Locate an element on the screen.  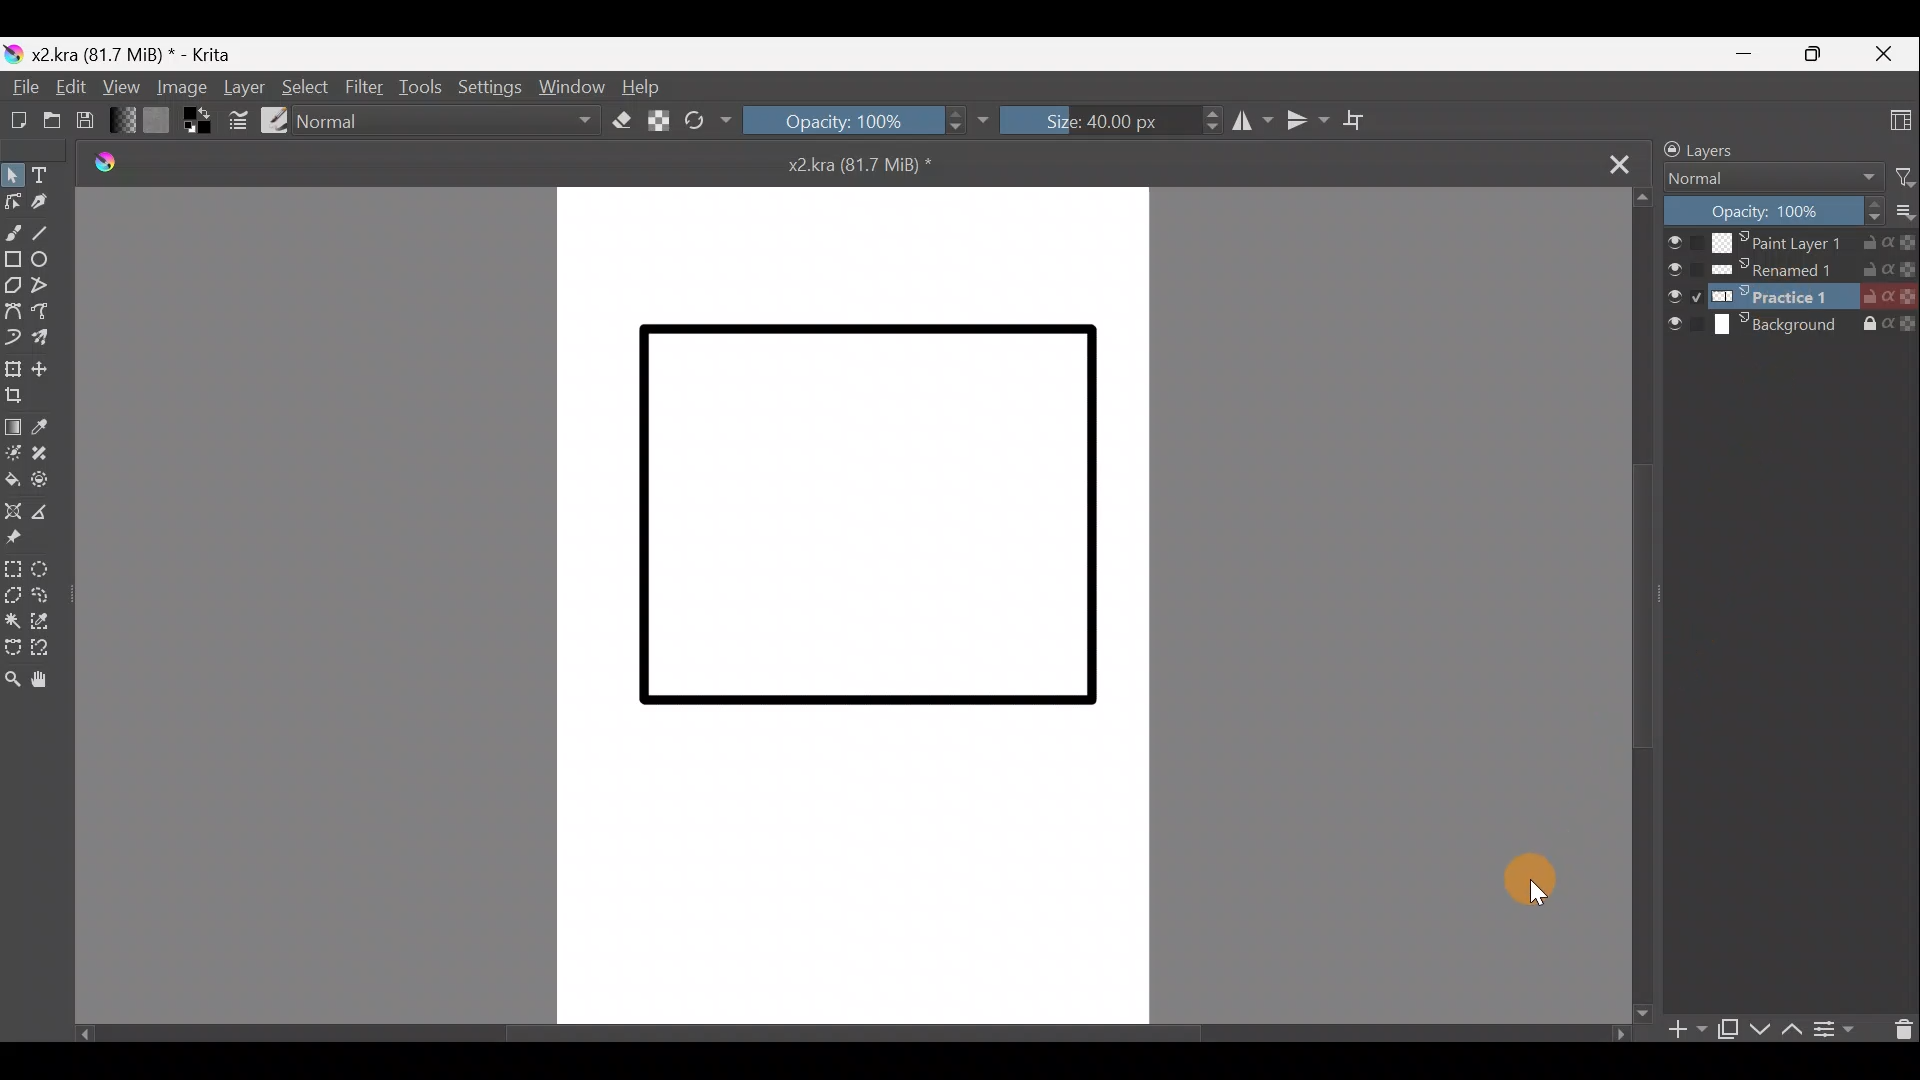
x2kra (81.7 MiB) * is located at coordinates (865, 166).